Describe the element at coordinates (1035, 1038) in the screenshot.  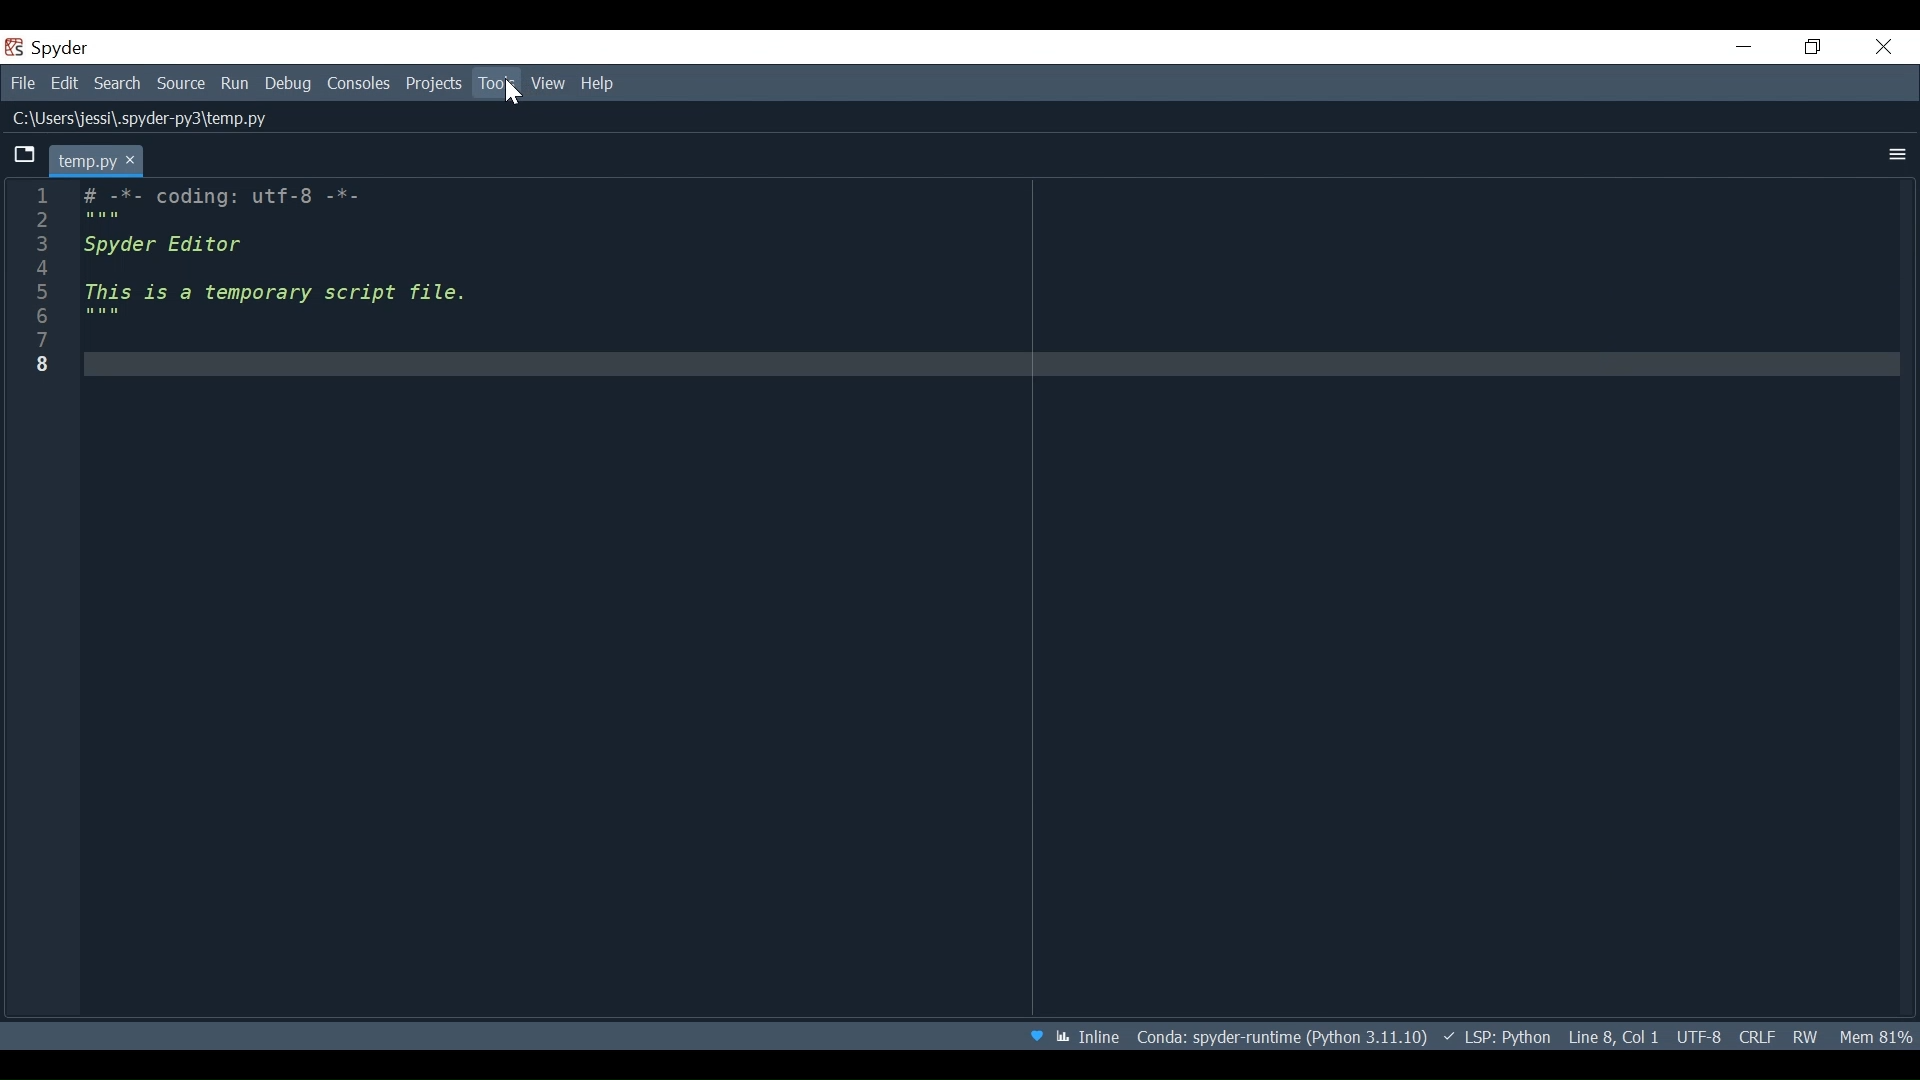
I see `Help Spyder` at that location.